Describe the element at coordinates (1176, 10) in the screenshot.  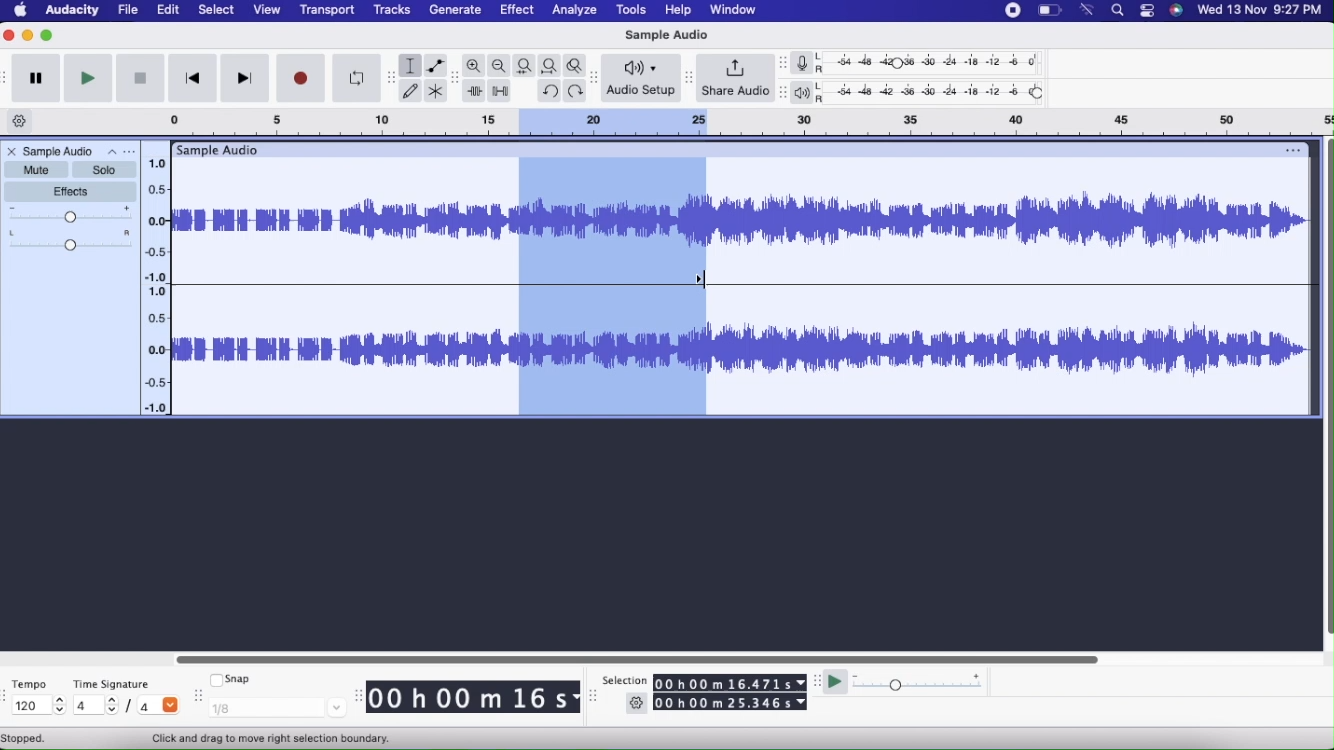
I see `app icon` at that location.